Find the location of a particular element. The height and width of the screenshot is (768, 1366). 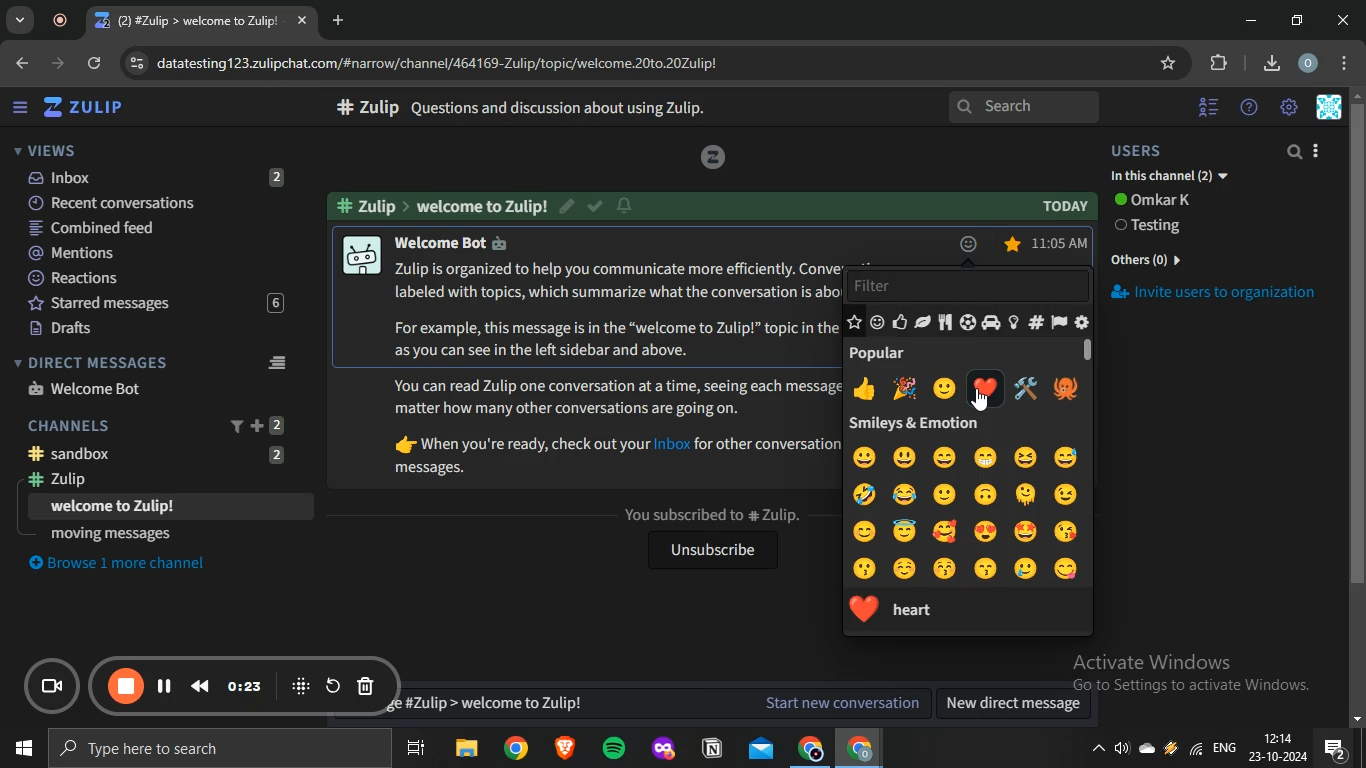

add emoji reaction is located at coordinates (967, 242).